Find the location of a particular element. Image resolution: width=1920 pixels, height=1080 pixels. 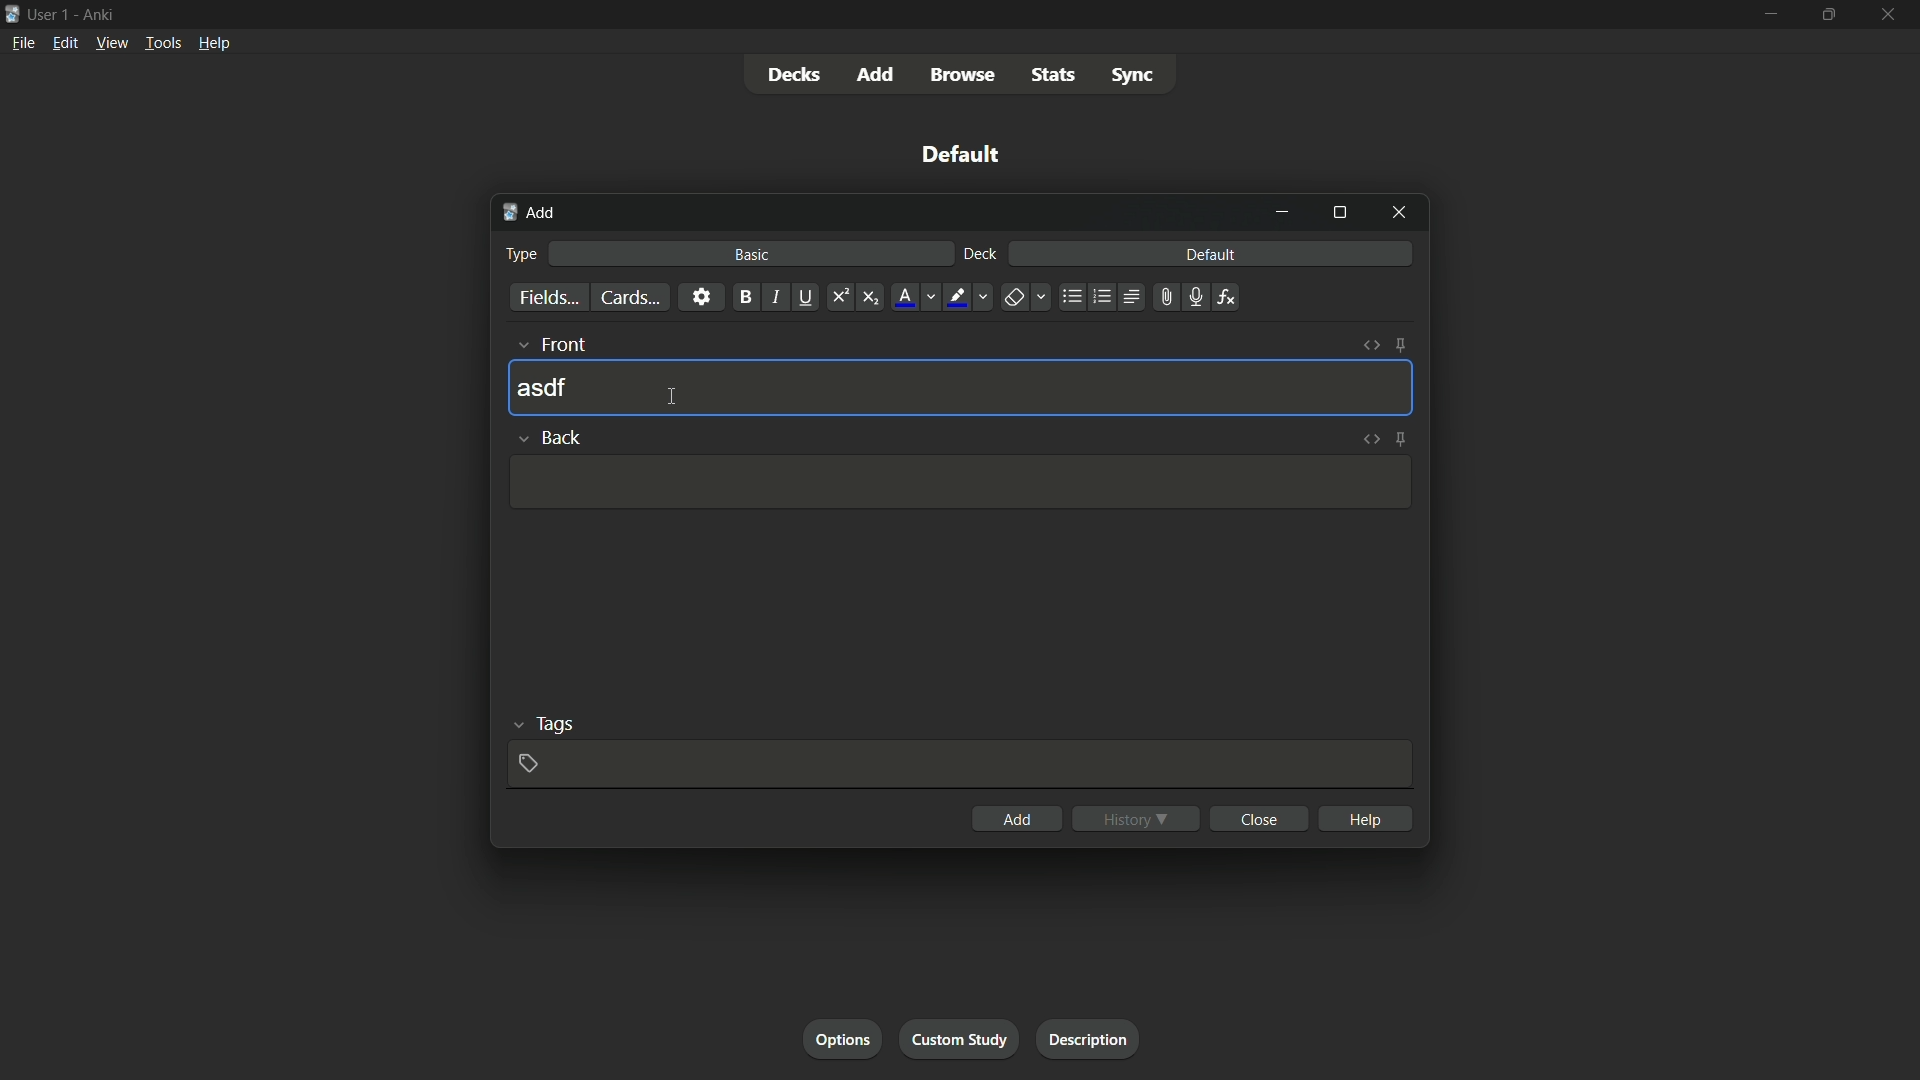

alignment is located at coordinates (1133, 296).